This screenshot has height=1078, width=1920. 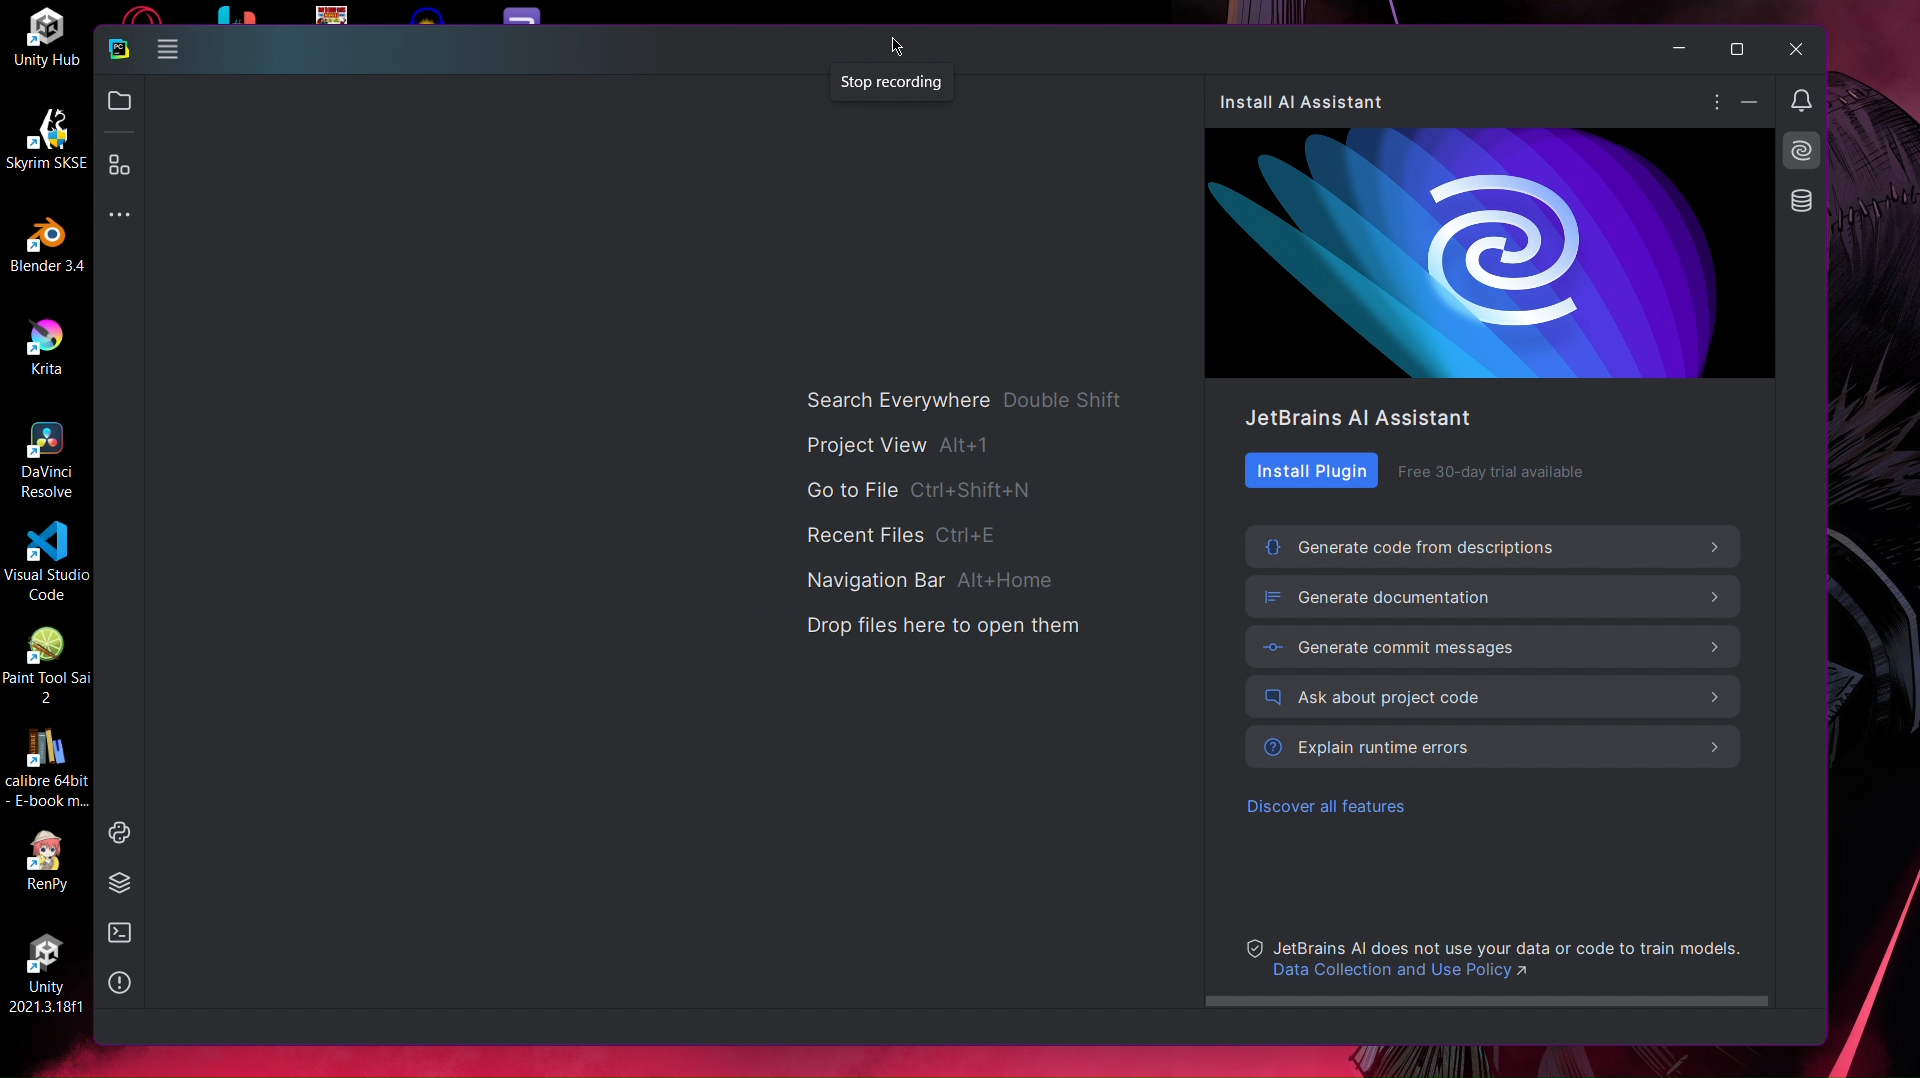 What do you see at coordinates (1496, 698) in the screenshot?
I see `Ask about project code` at bounding box center [1496, 698].